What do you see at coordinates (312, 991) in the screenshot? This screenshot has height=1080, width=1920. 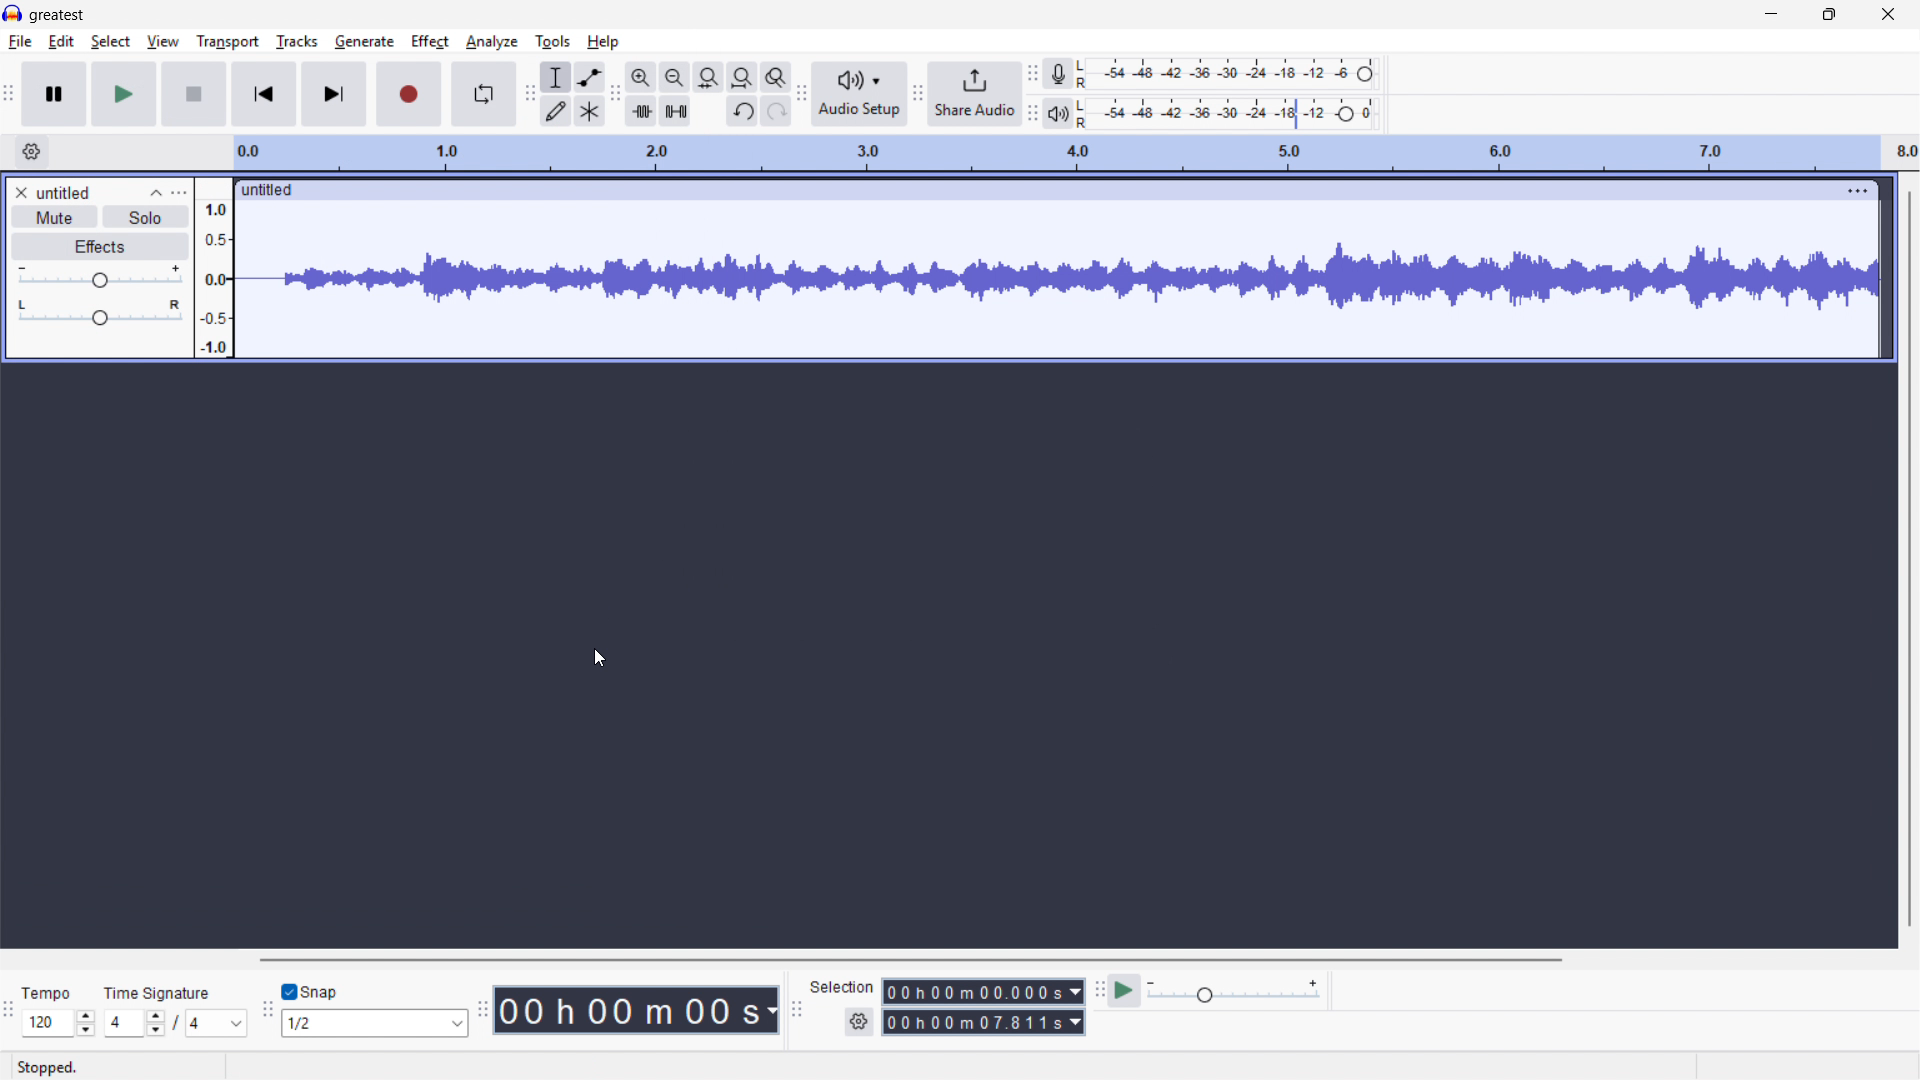 I see `toggle snap` at bounding box center [312, 991].